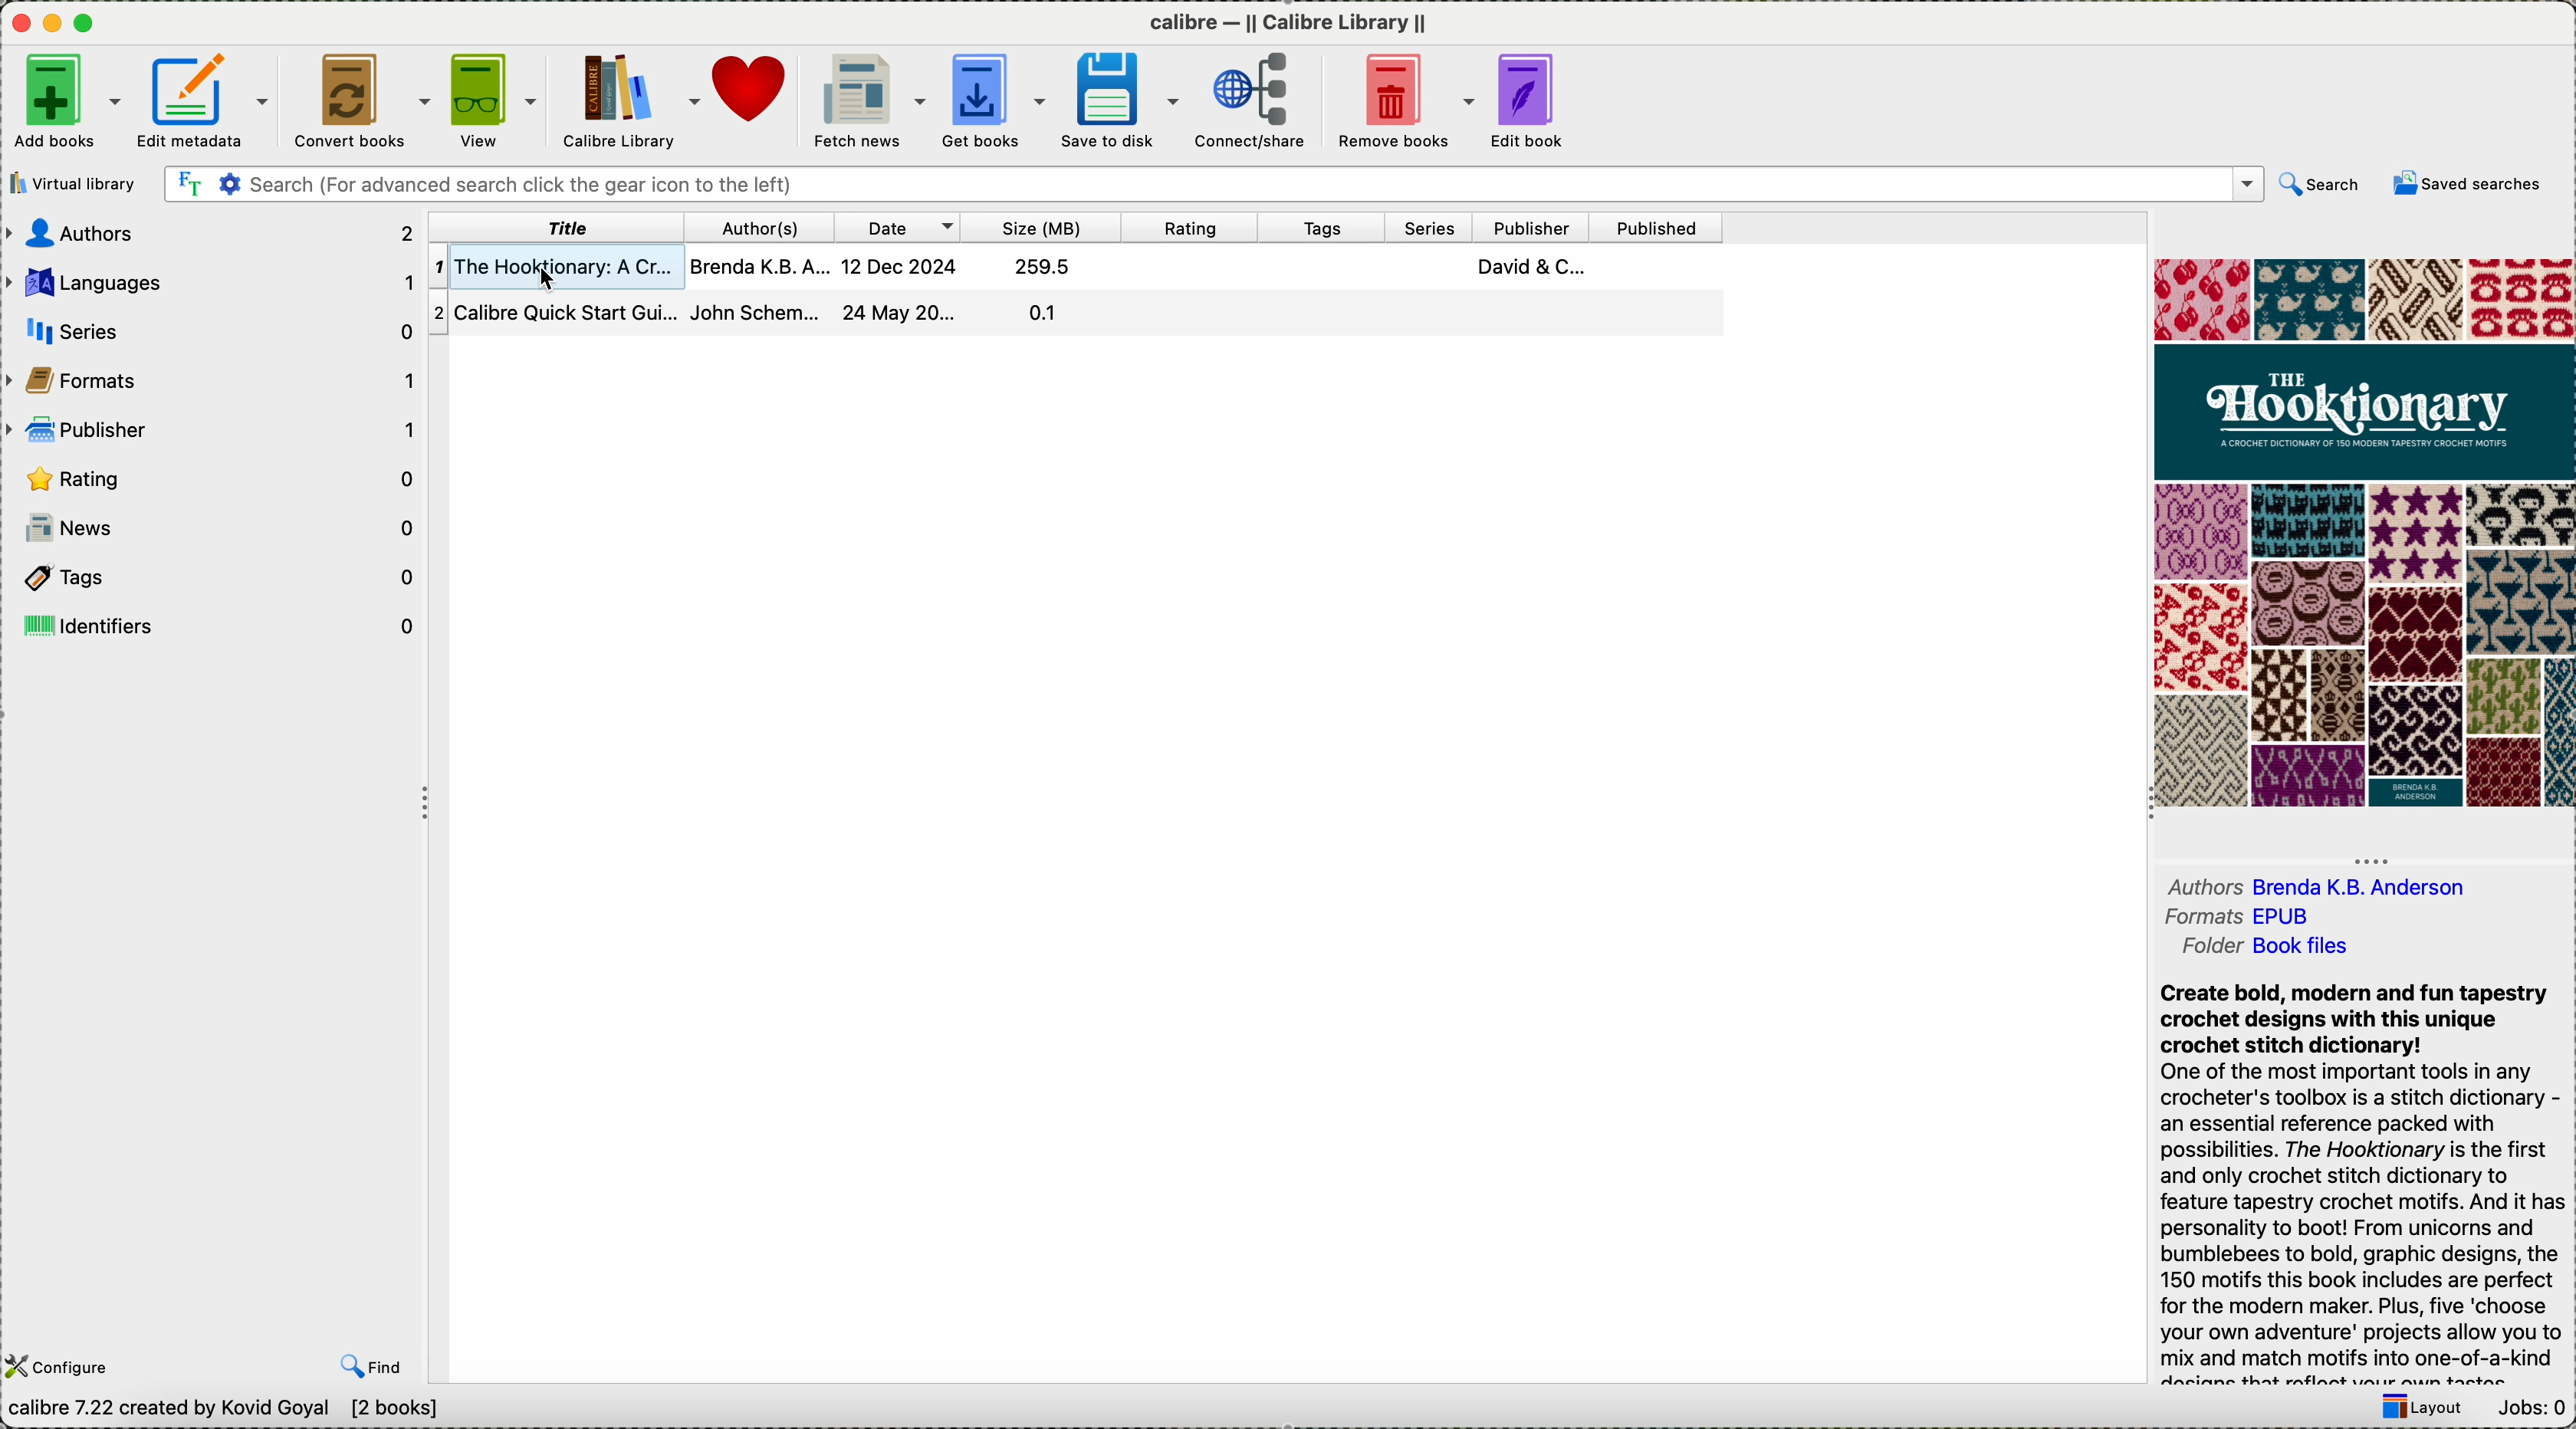  Describe the element at coordinates (898, 227) in the screenshot. I see `date` at that location.